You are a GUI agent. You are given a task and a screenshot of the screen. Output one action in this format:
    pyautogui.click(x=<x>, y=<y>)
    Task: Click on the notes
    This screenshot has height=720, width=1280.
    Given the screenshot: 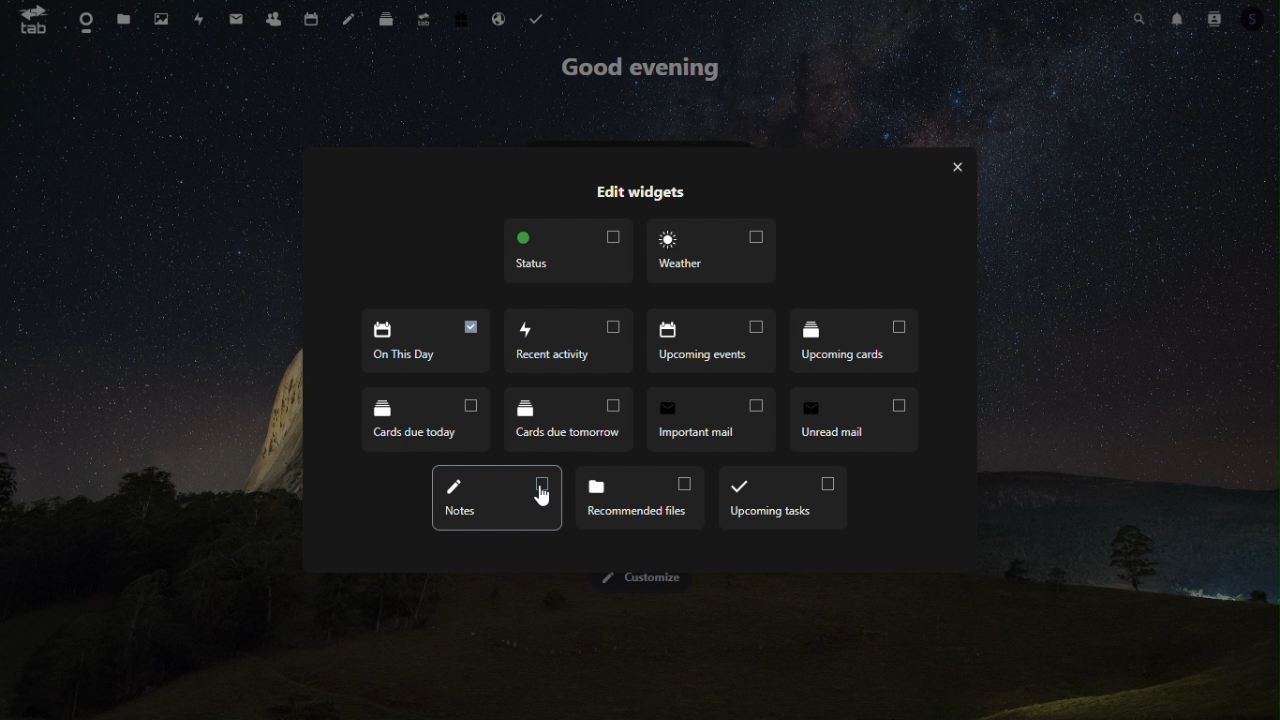 What is the action you would take?
    pyautogui.click(x=348, y=18)
    